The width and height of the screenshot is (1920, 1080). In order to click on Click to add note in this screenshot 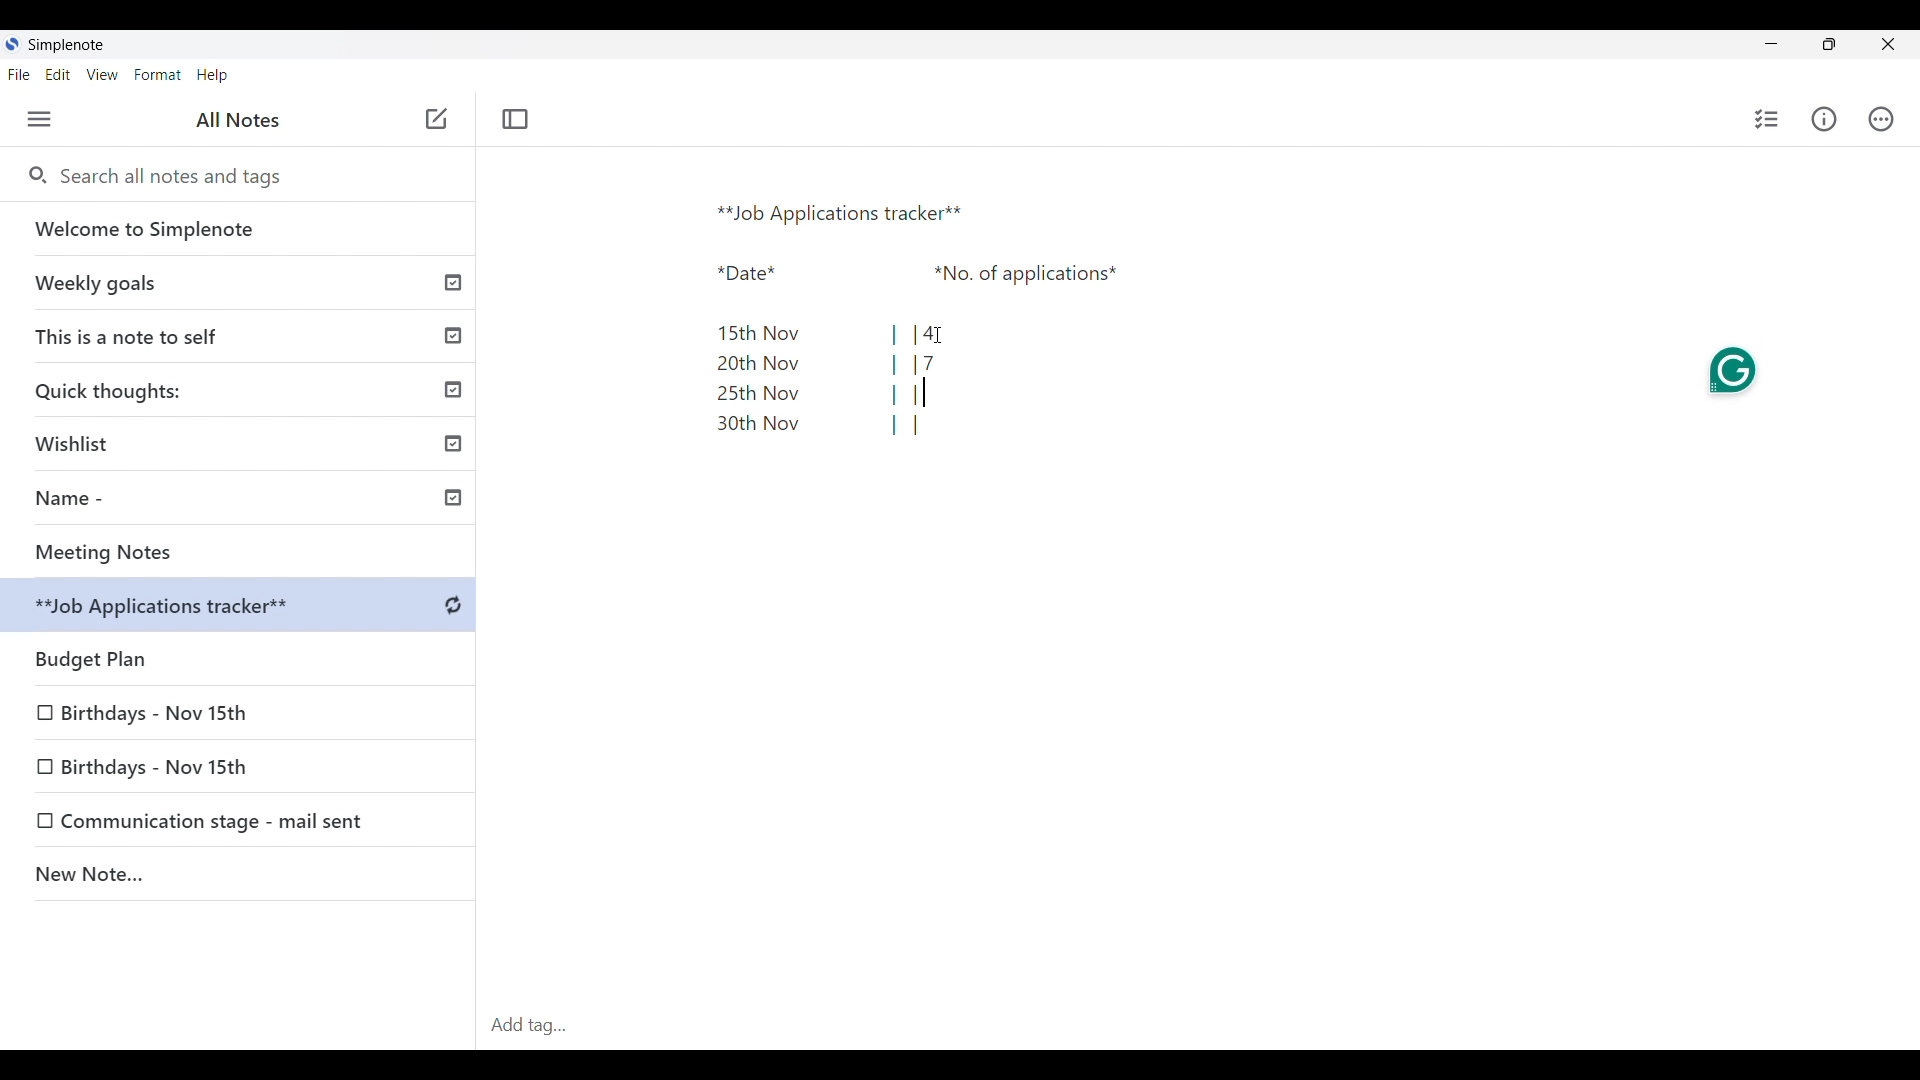, I will do `click(438, 118)`.